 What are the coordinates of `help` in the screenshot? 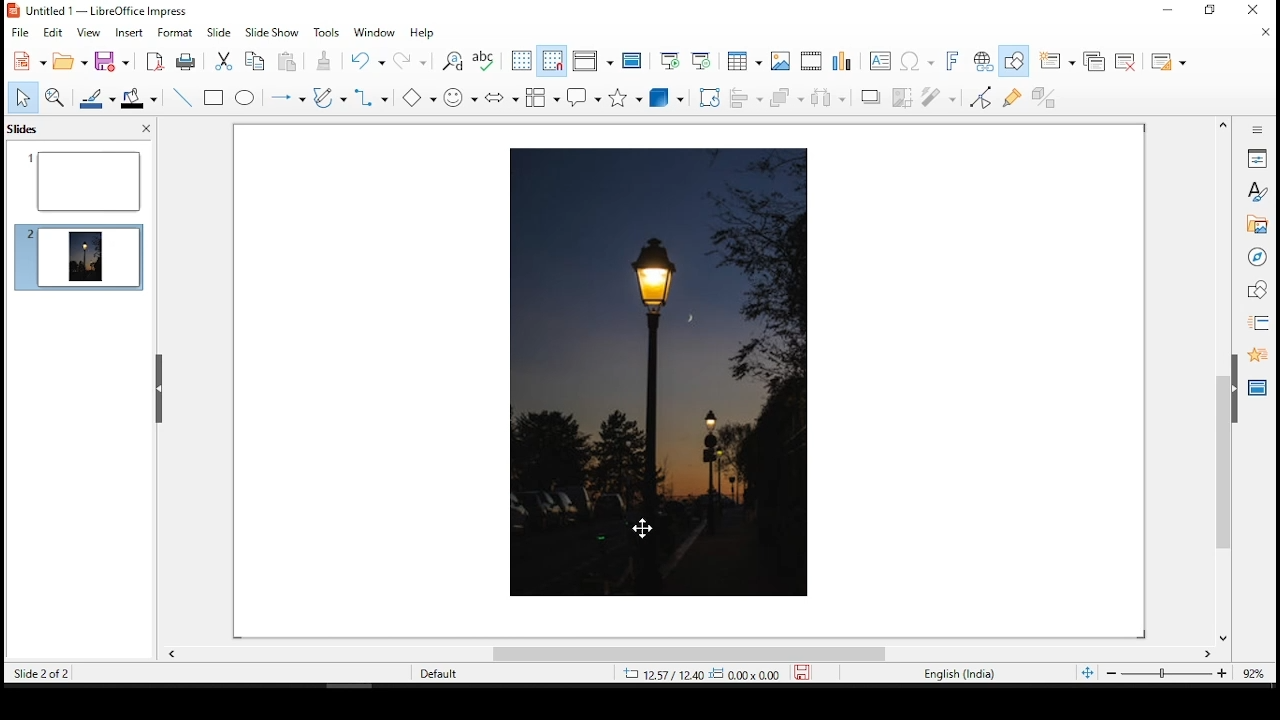 It's located at (425, 34).